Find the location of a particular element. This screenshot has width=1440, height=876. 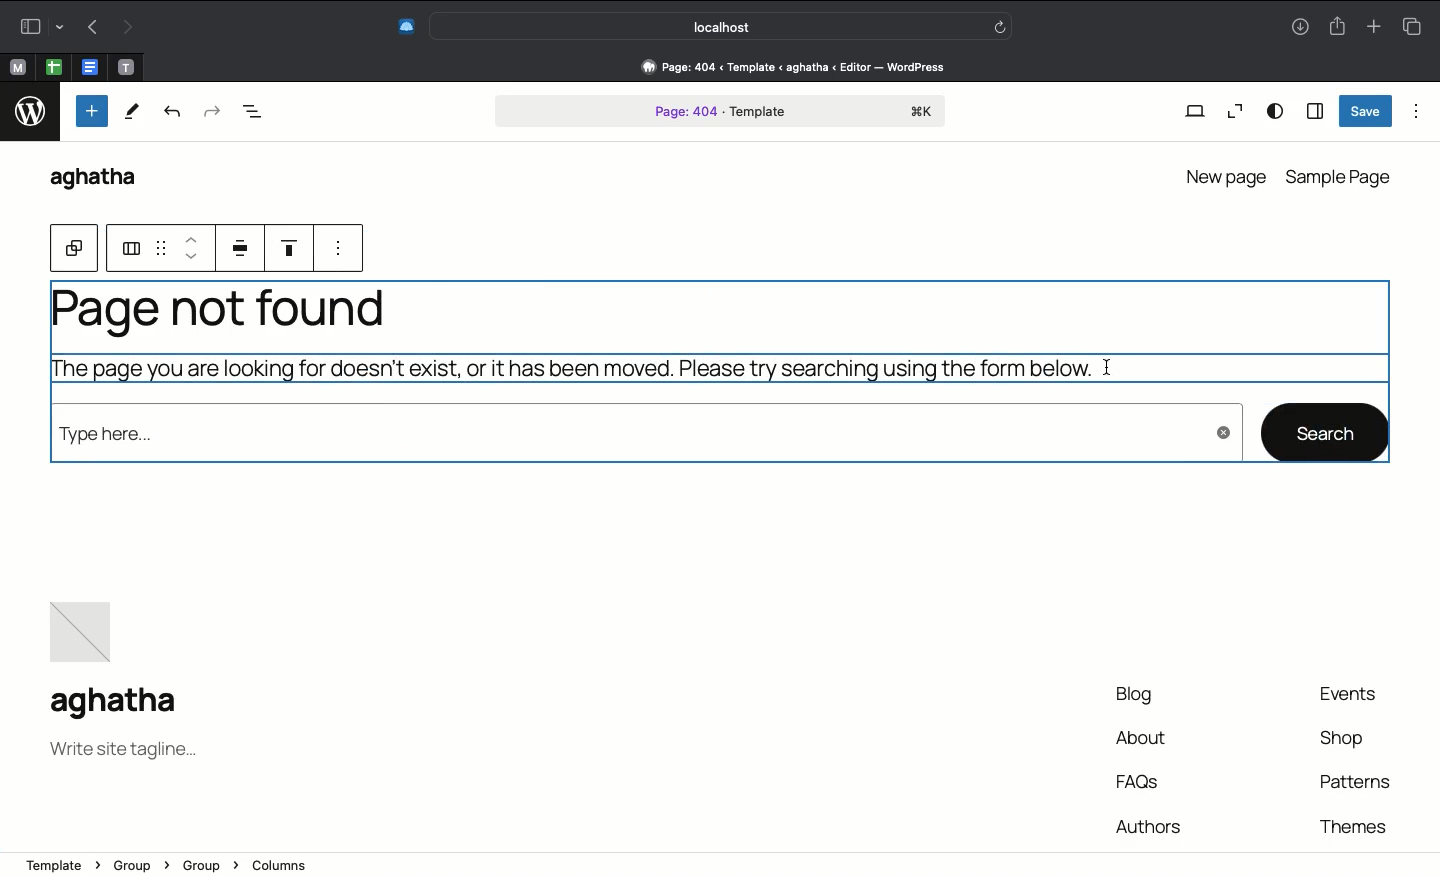

View is located at coordinates (1194, 113).